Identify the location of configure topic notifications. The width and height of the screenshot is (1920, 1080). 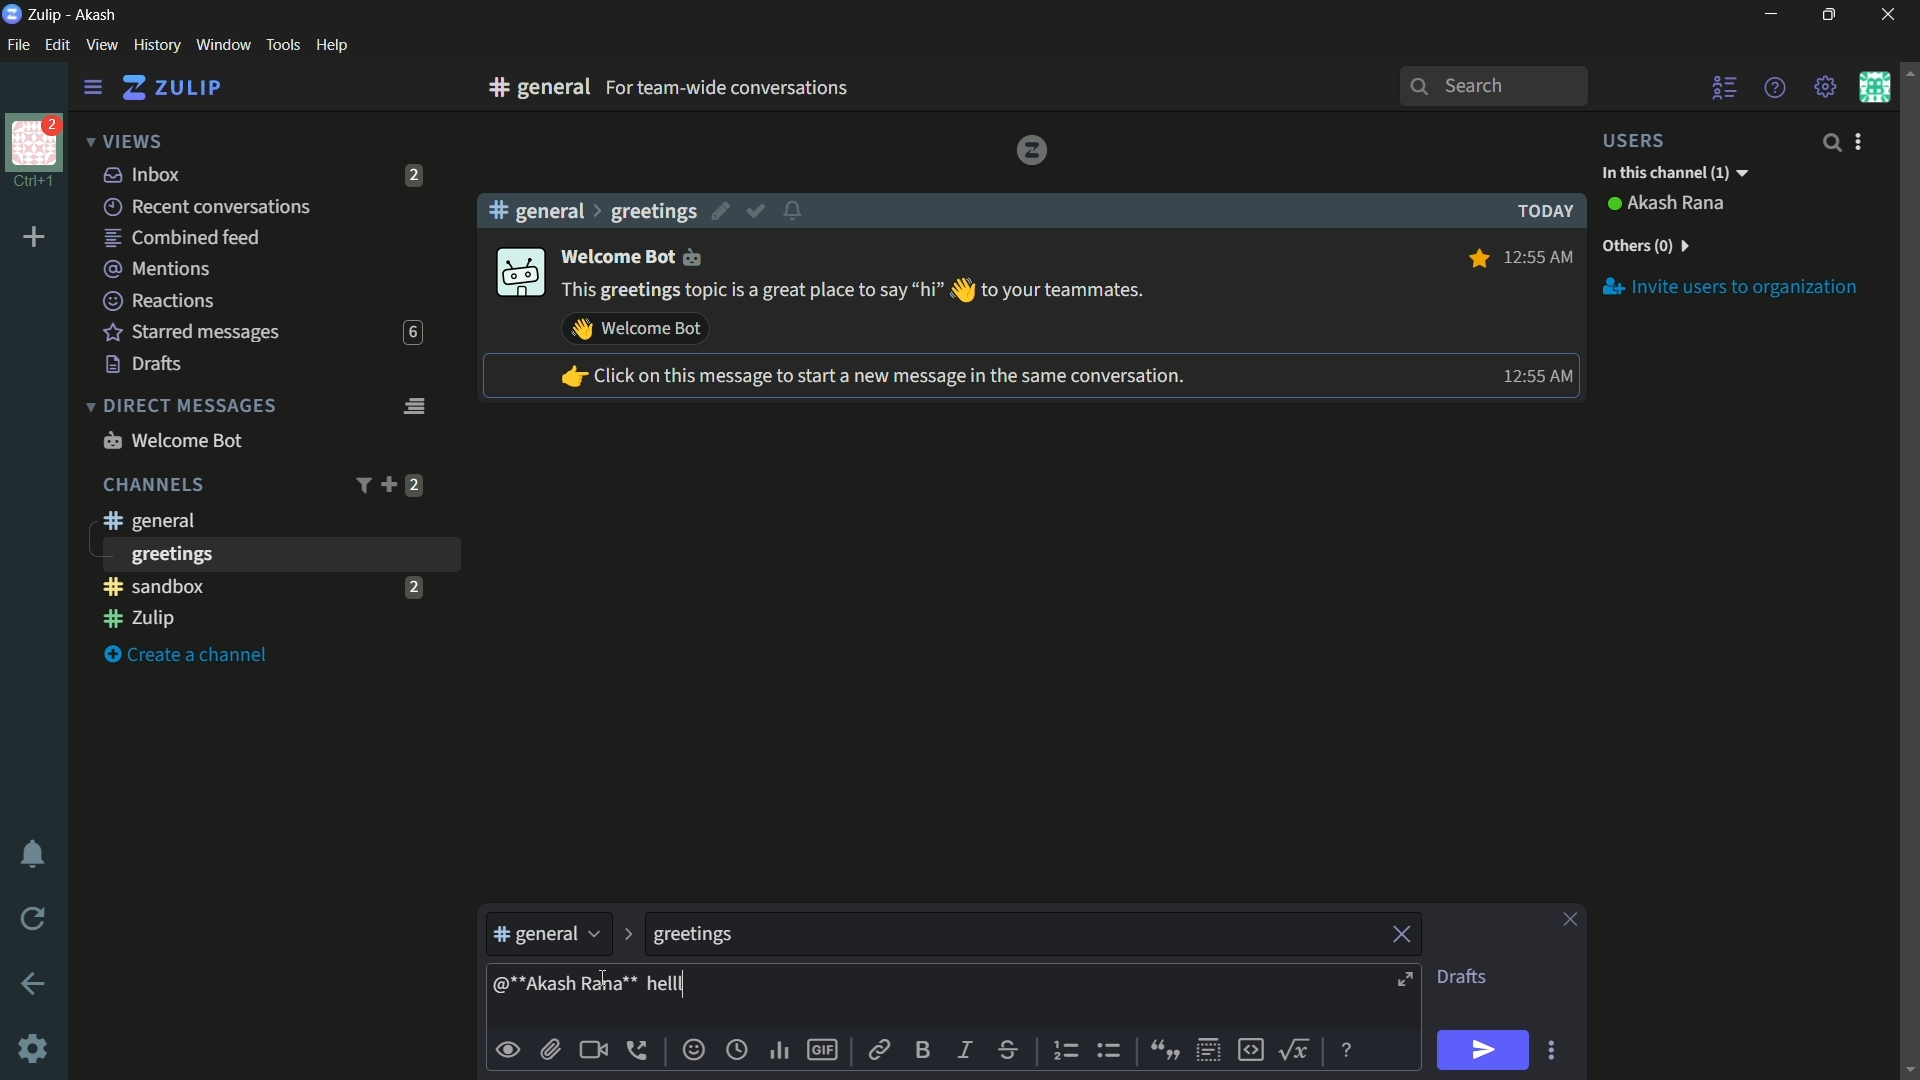
(796, 209).